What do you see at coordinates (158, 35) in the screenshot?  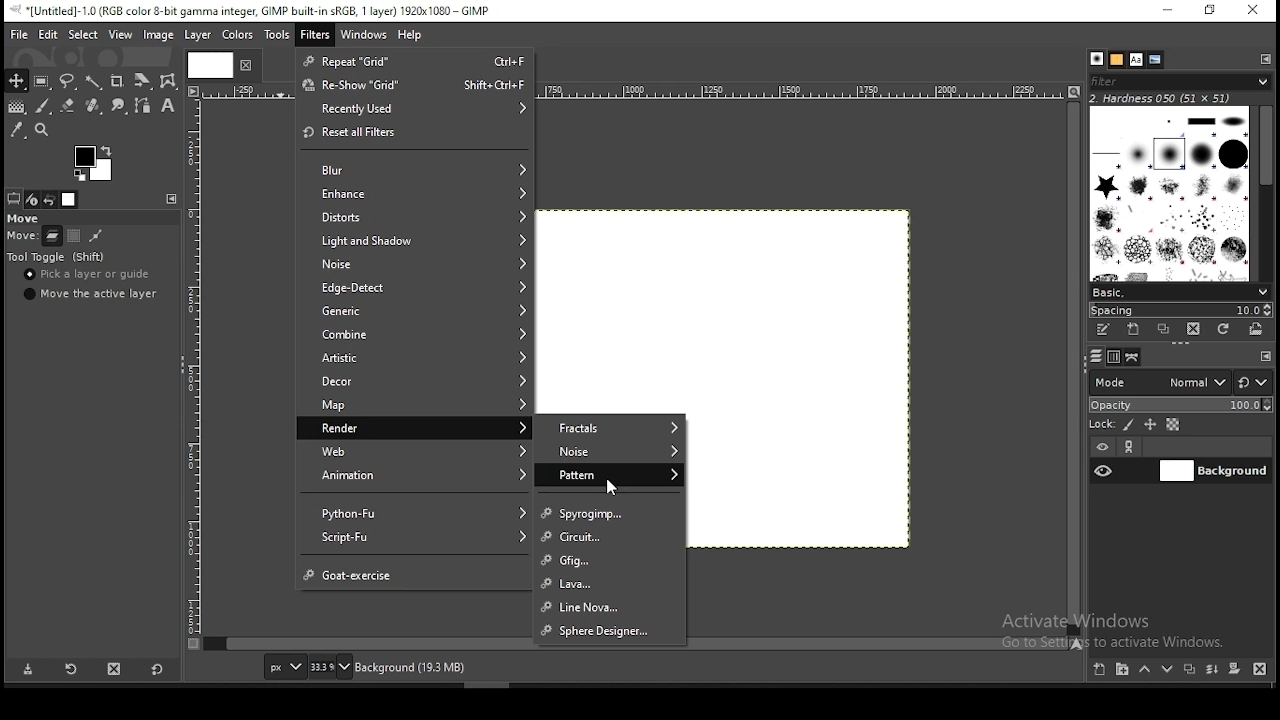 I see `image` at bounding box center [158, 35].